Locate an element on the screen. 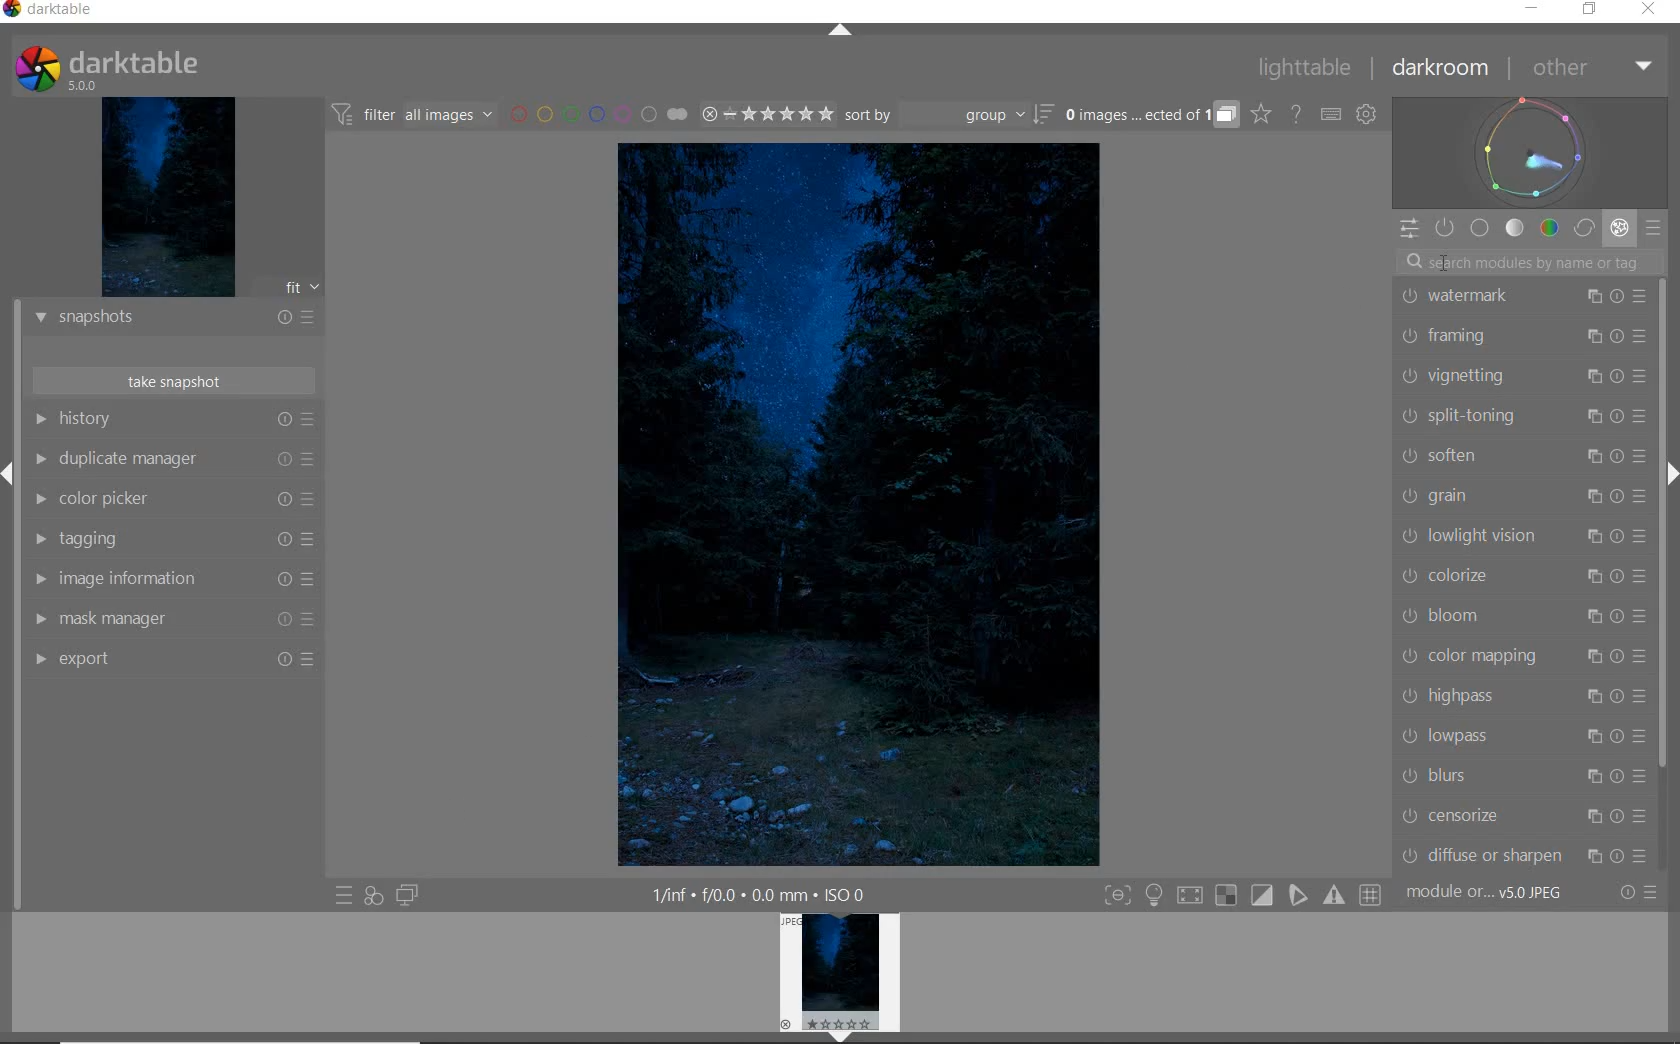  RESTORE is located at coordinates (1590, 10).